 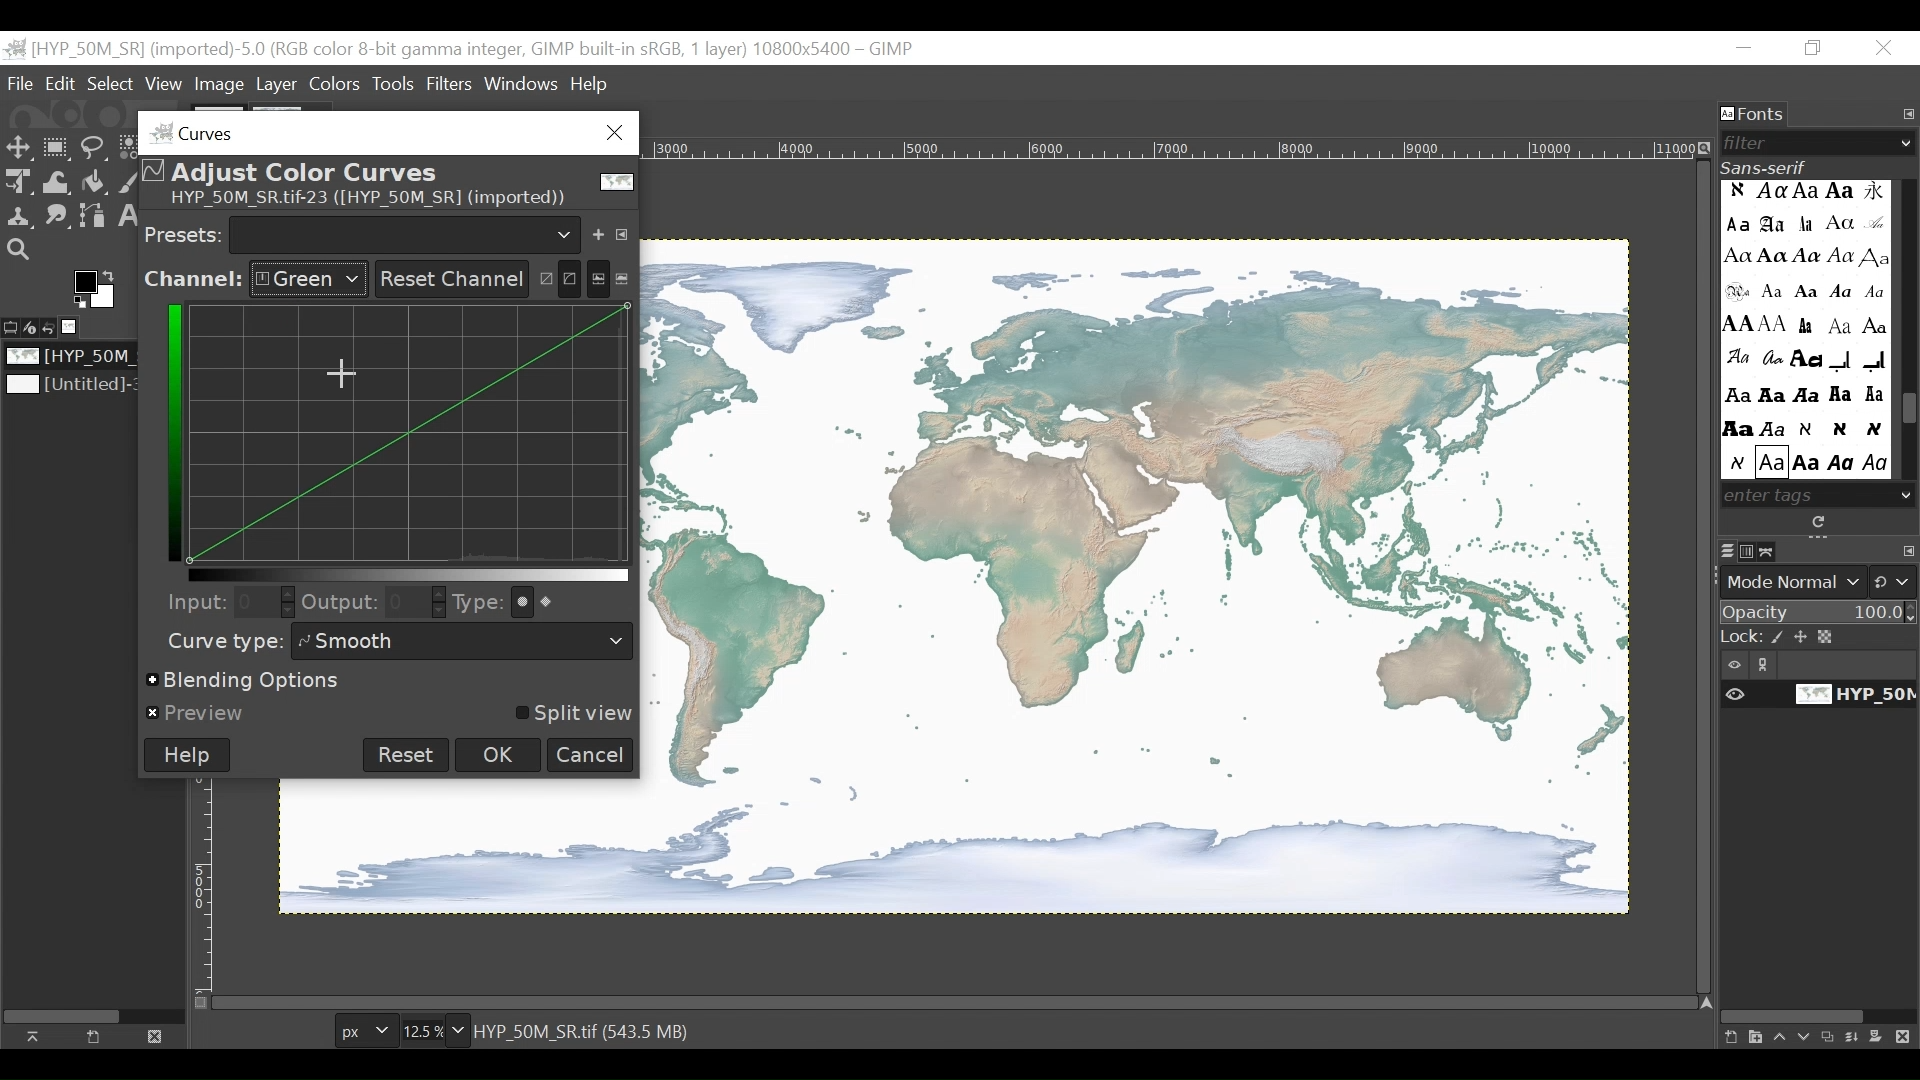 I want to click on Reset Channel, so click(x=448, y=279).